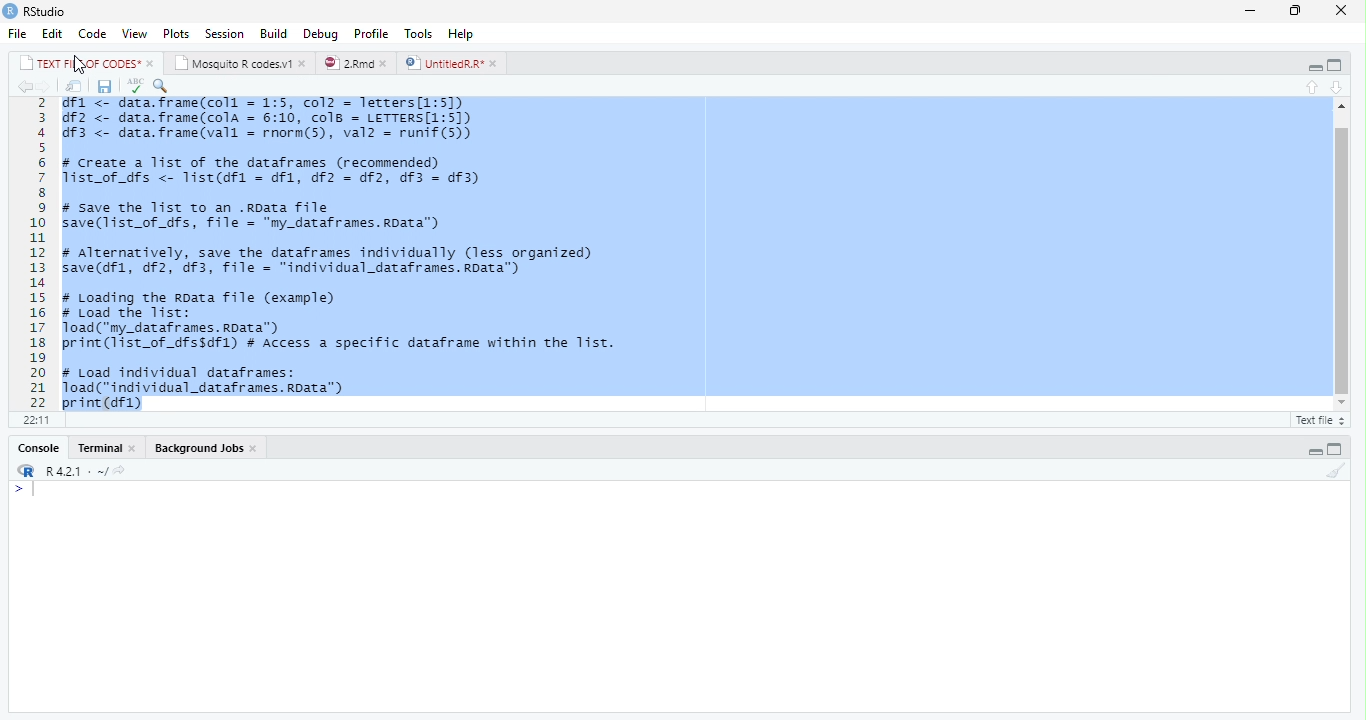  I want to click on find and replace, so click(163, 85).